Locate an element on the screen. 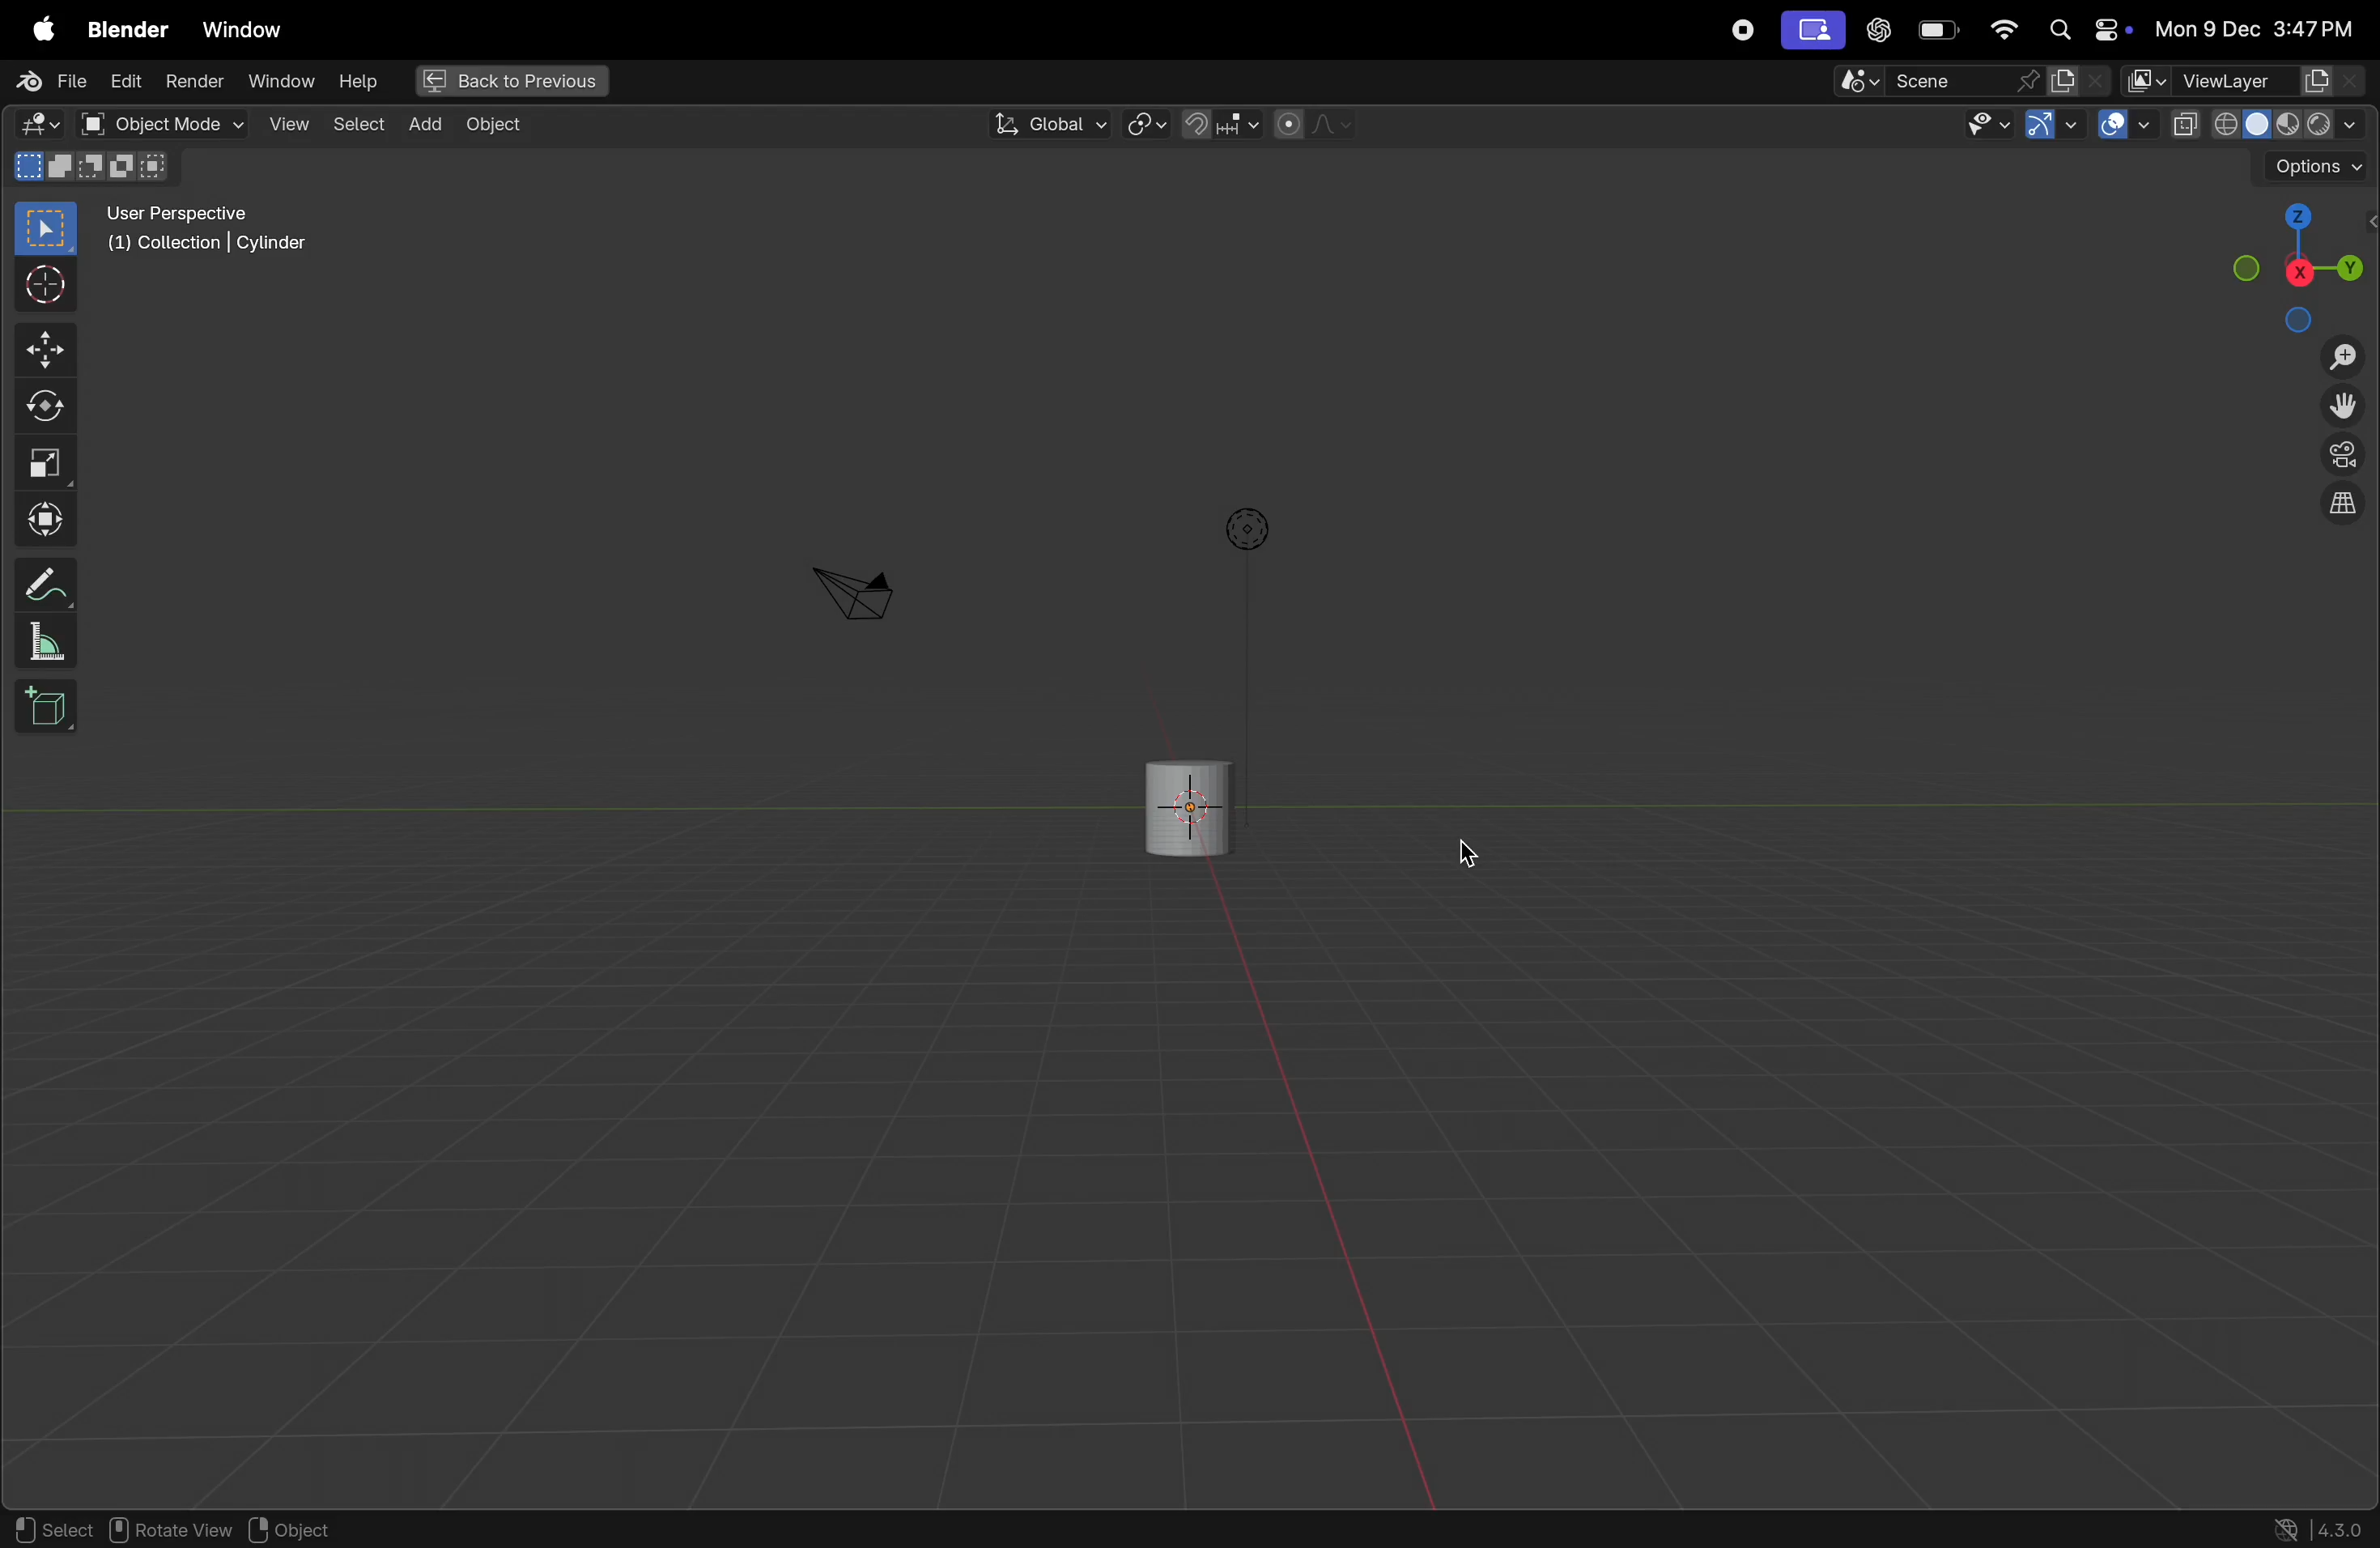 The width and height of the screenshot is (2380, 1548). scale is located at coordinates (45, 463).